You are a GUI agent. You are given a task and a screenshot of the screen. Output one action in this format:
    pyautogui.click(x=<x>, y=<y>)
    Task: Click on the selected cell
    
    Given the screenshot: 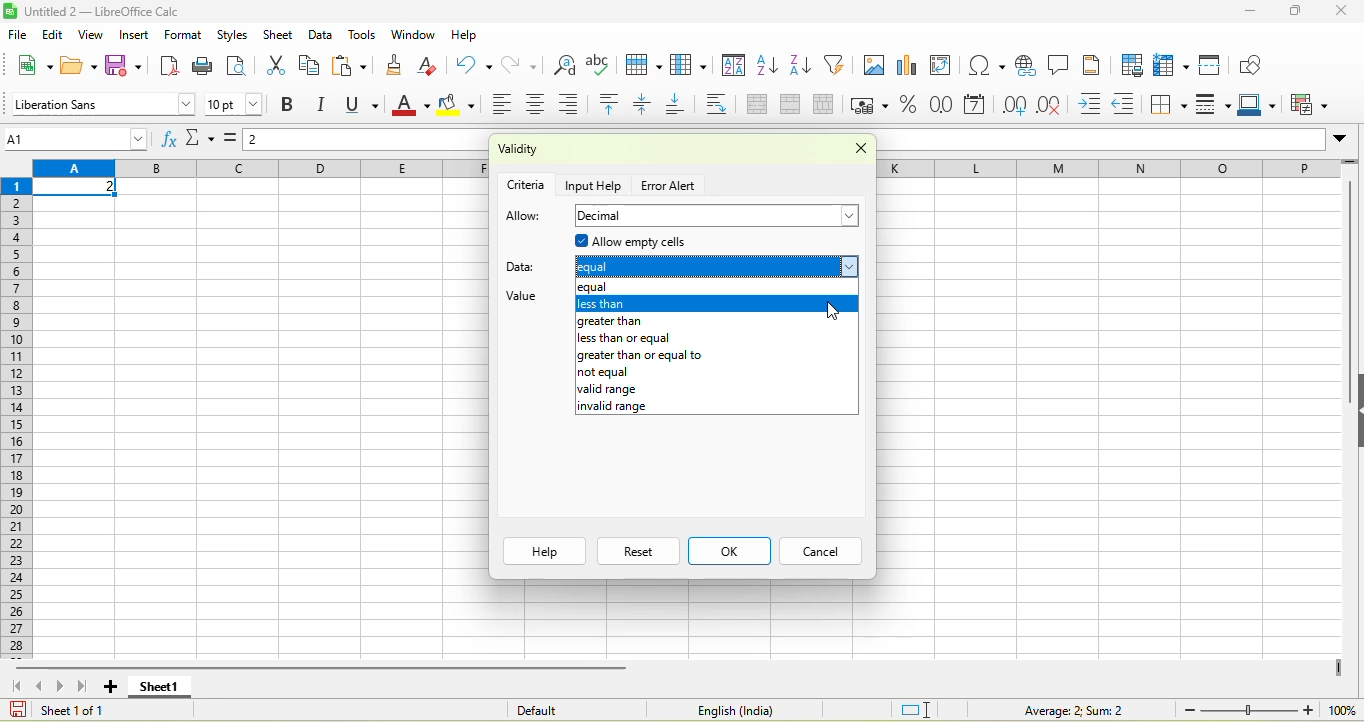 What is the action you would take?
    pyautogui.click(x=77, y=188)
    